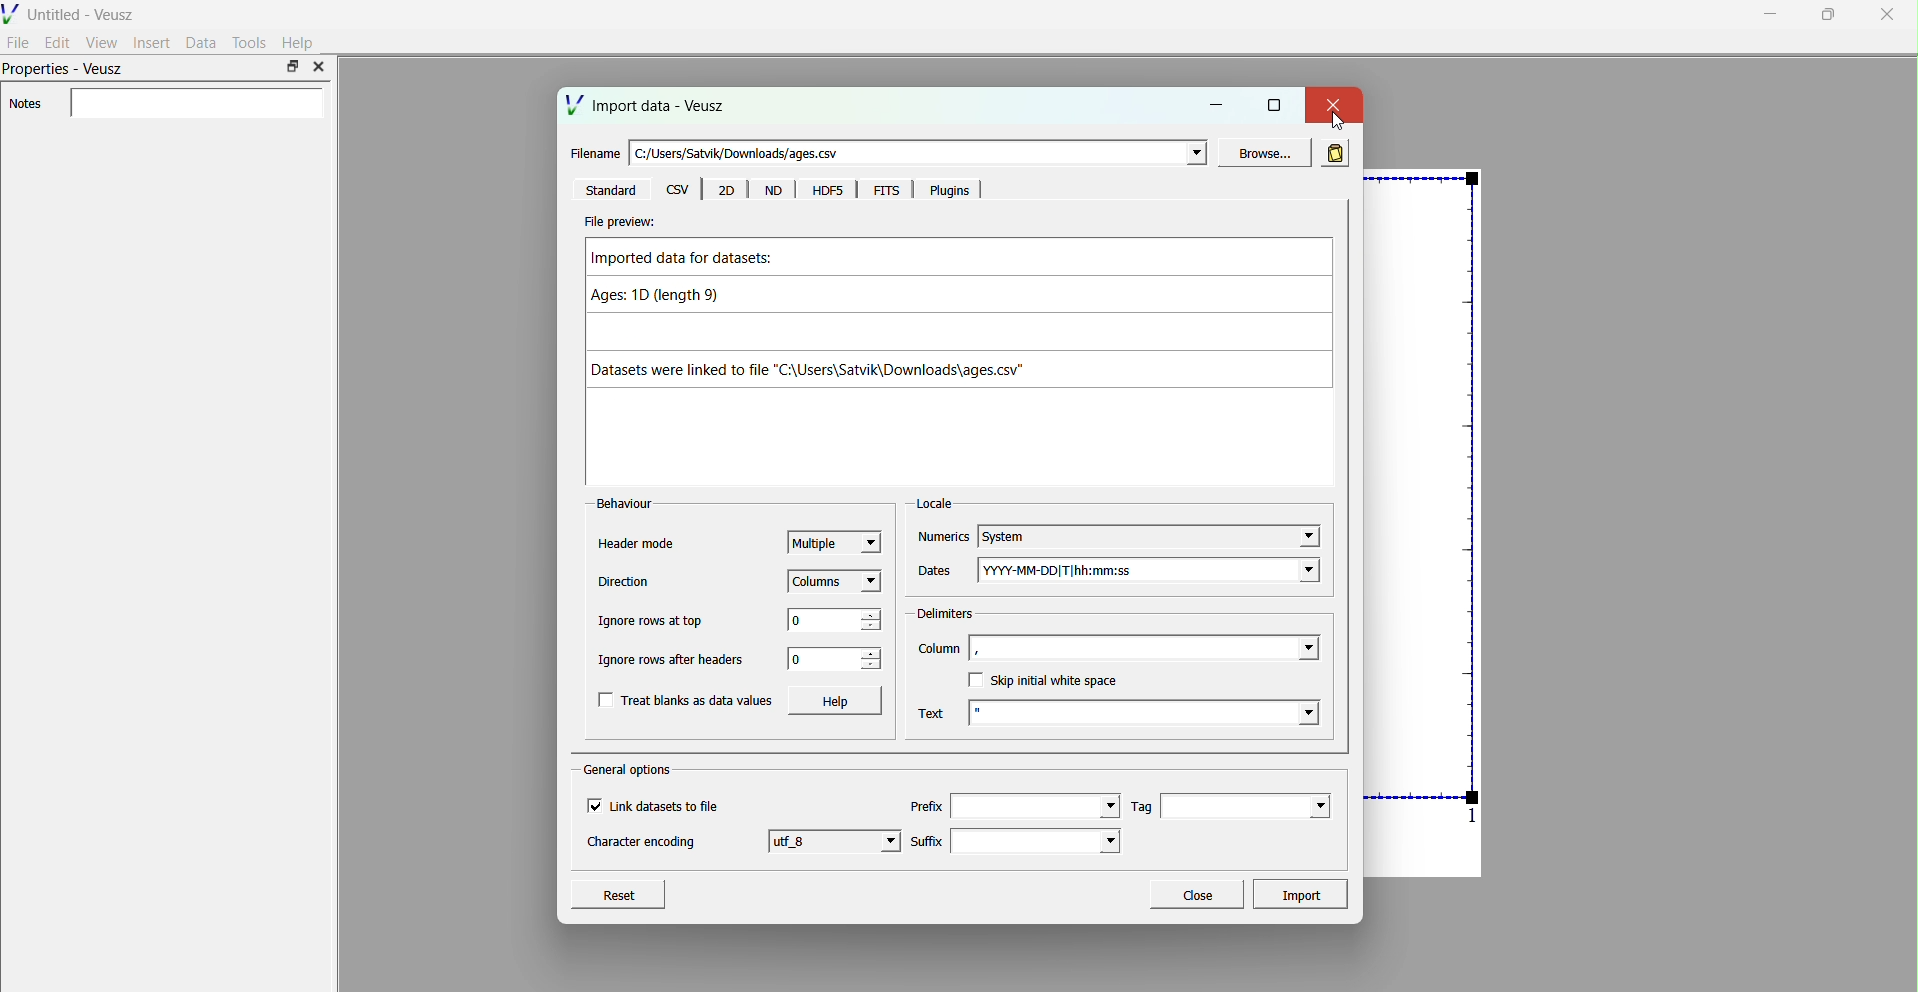 This screenshot has width=1918, height=992. I want to click on Properties - Veusz, so click(66, 71).